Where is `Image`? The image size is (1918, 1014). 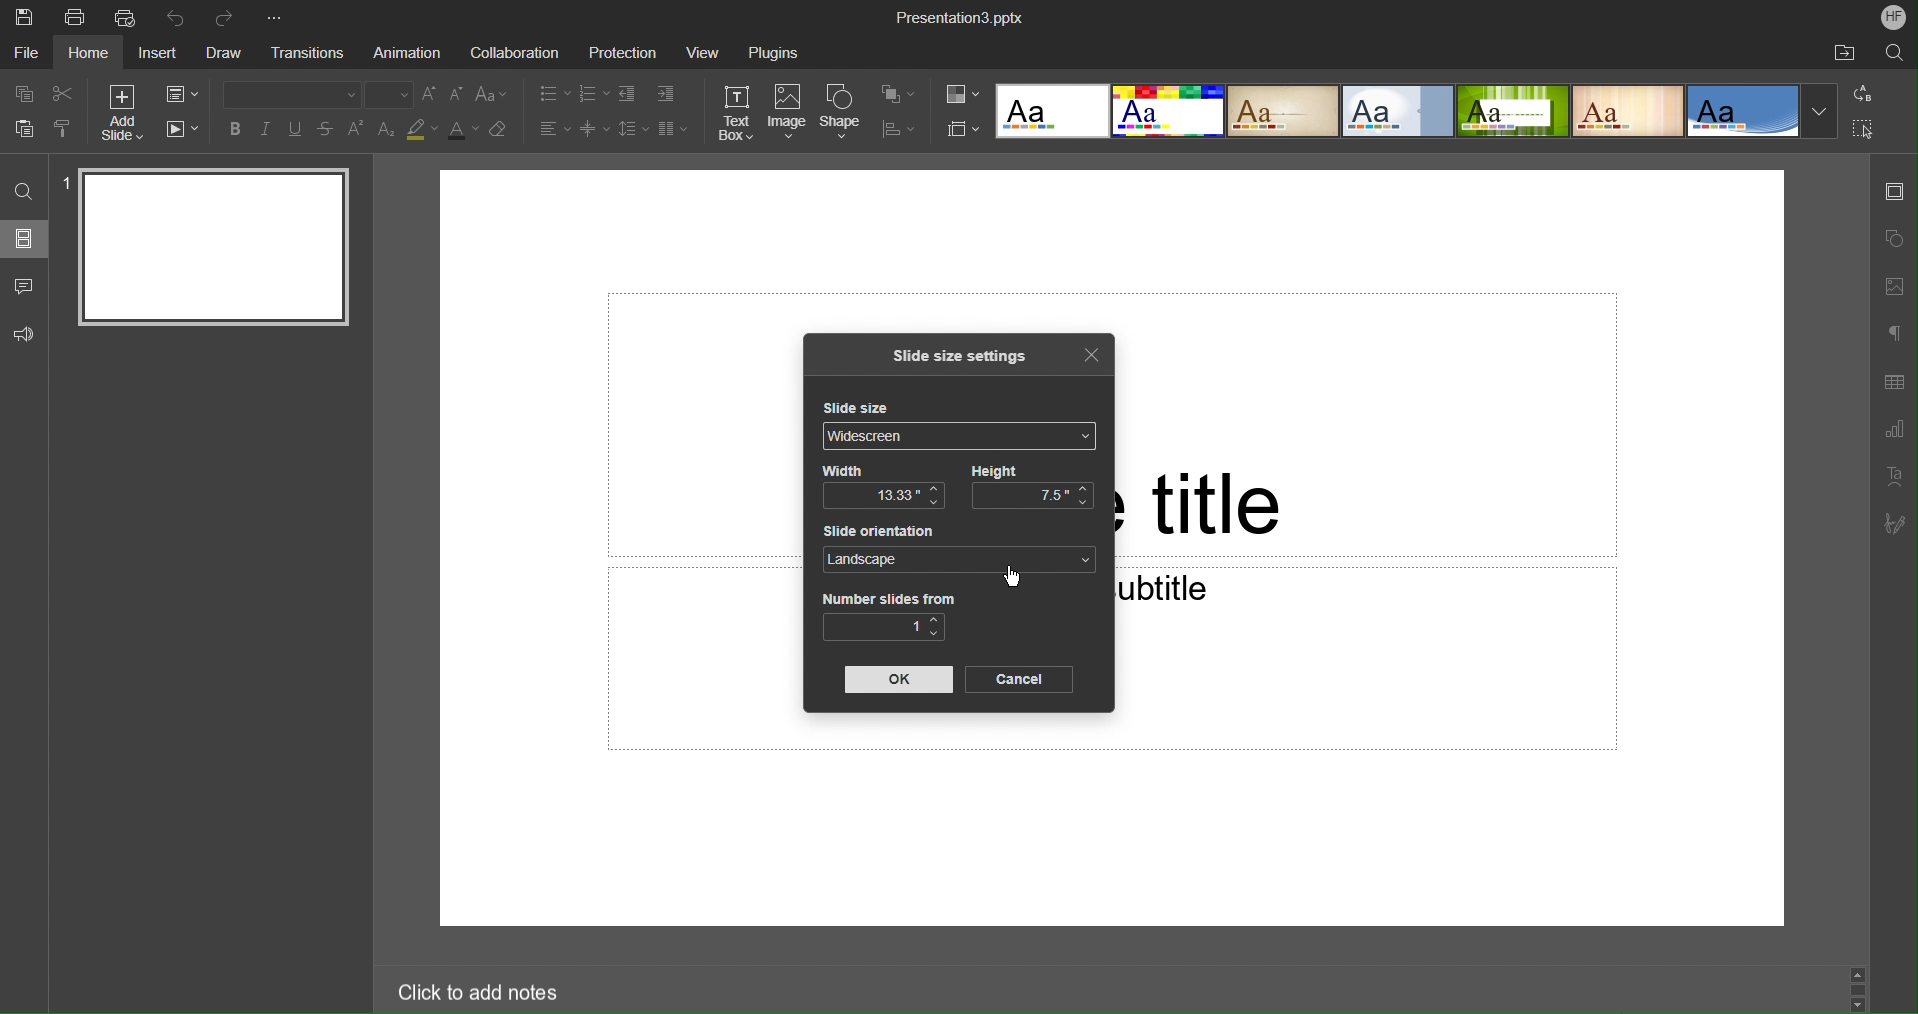
Image is located at coordinates (788, 113).